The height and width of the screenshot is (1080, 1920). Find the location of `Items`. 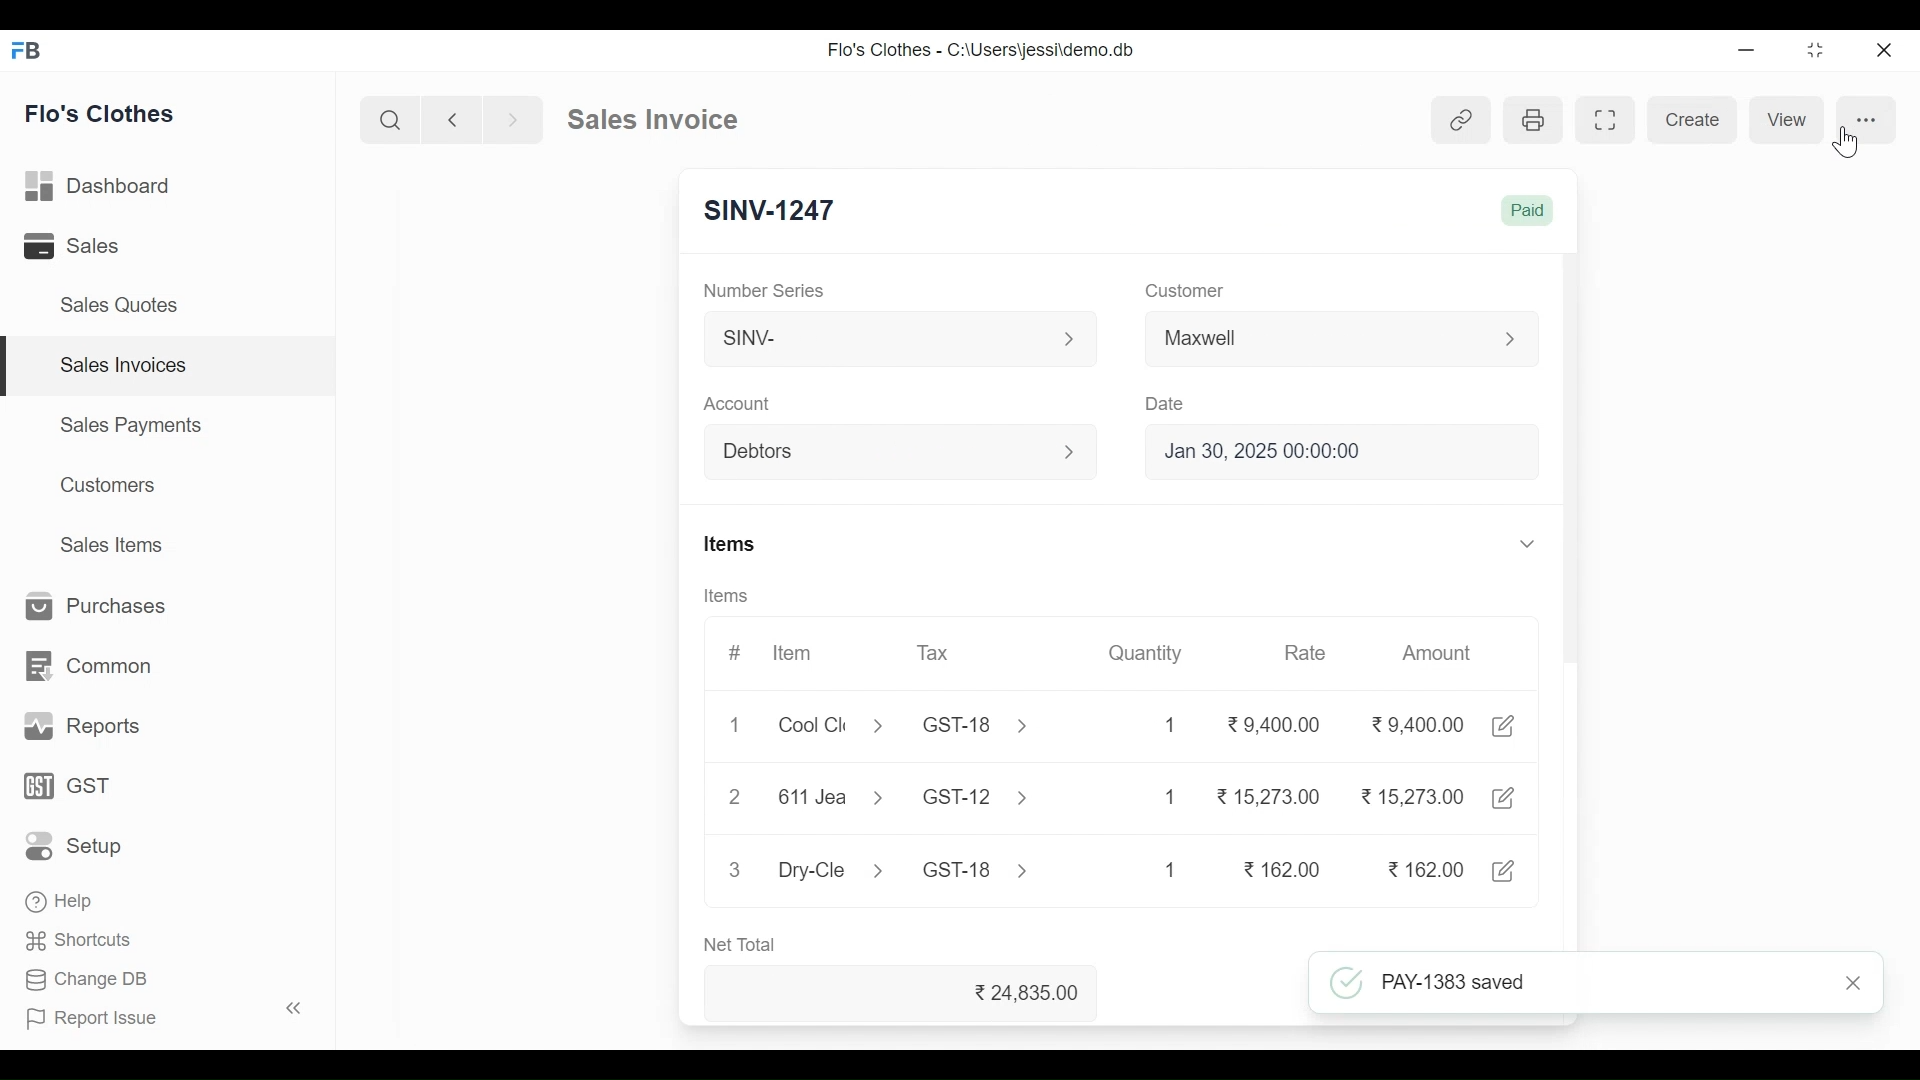

Items is located at coordinates (738, 545).